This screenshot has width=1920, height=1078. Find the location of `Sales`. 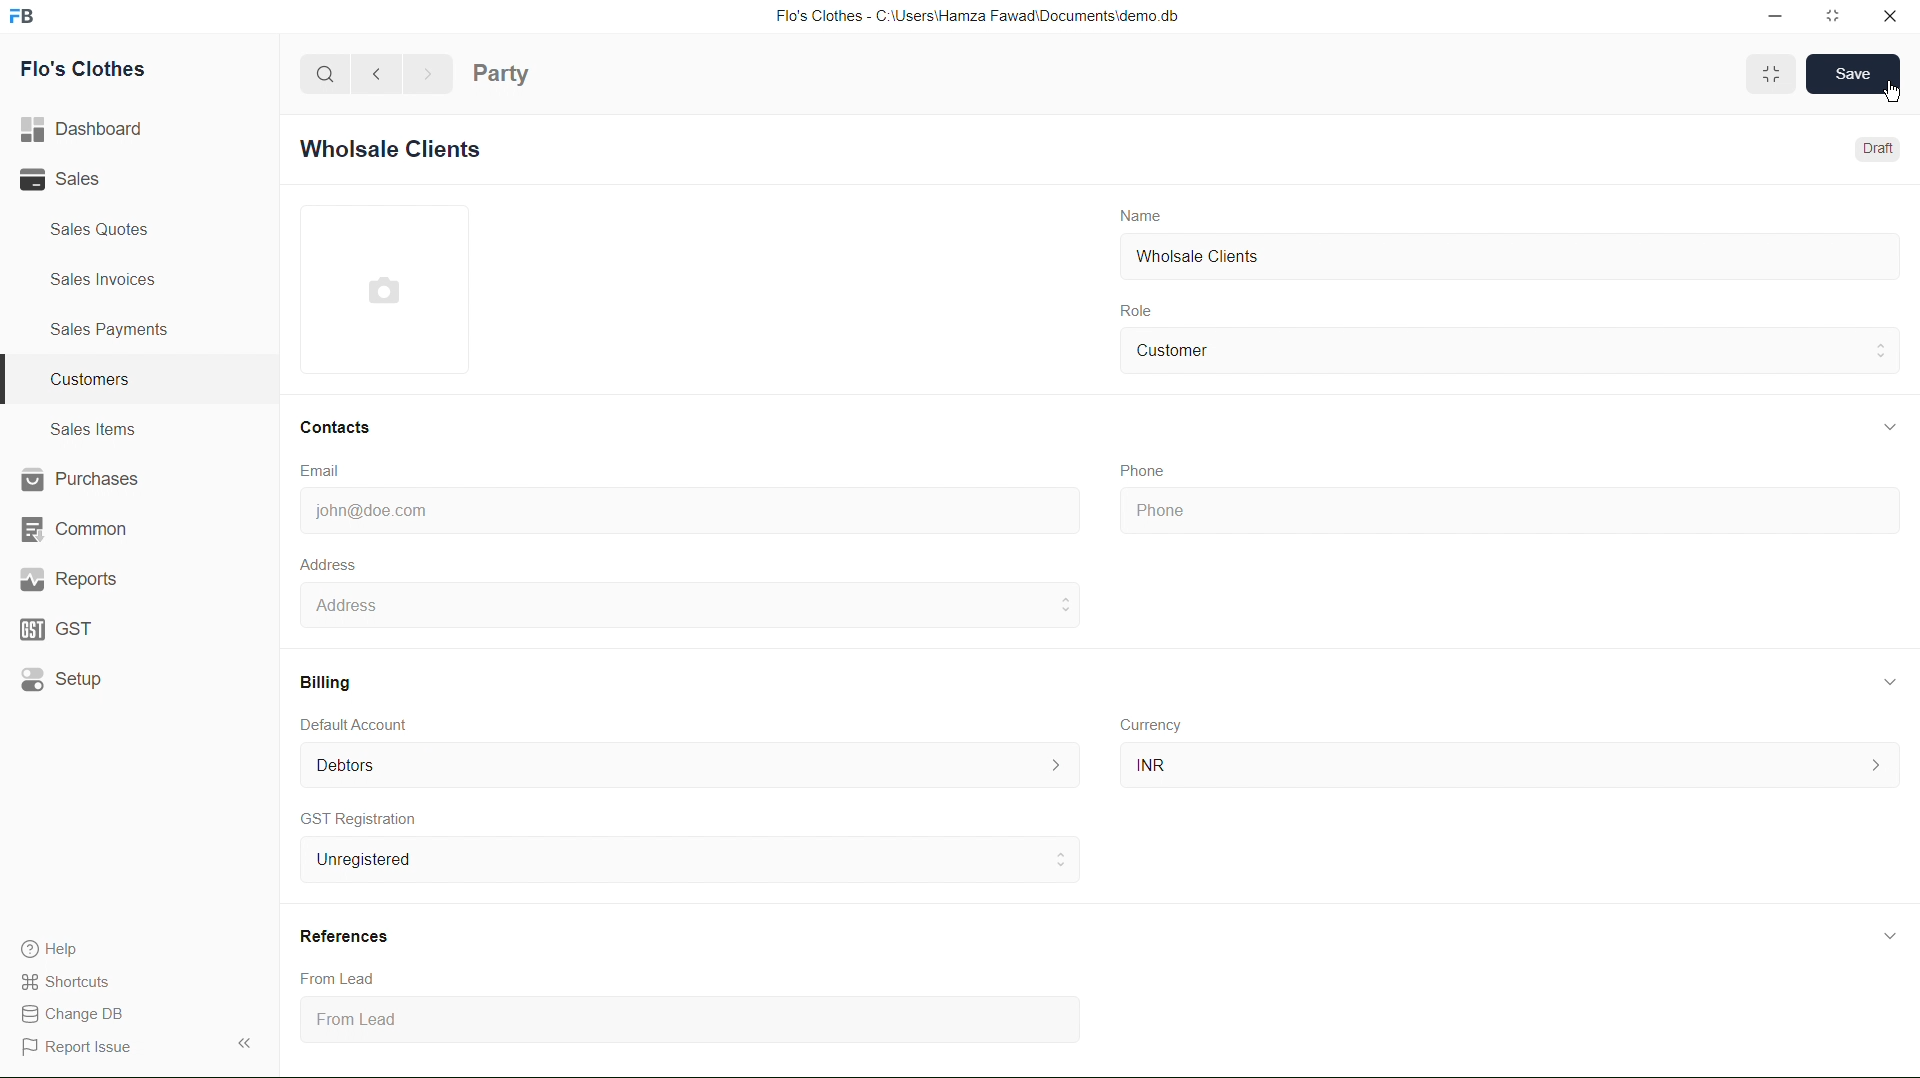

Sales is located at coordinates (70, 181).